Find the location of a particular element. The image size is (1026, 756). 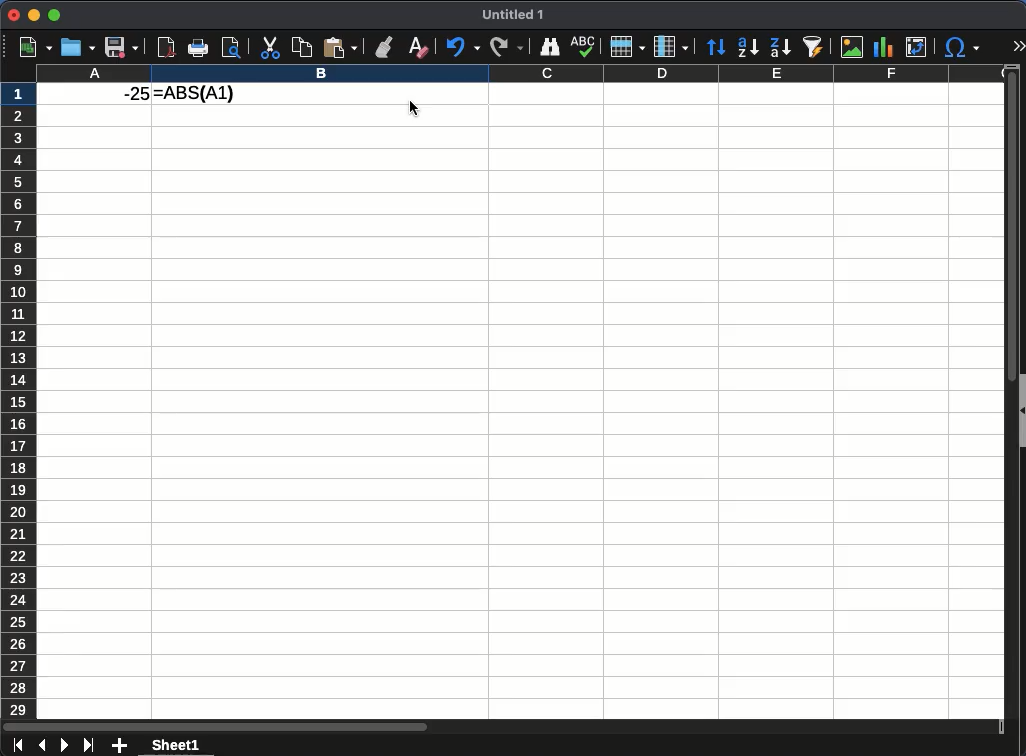

first sheet is located at coordinates (19, 746).